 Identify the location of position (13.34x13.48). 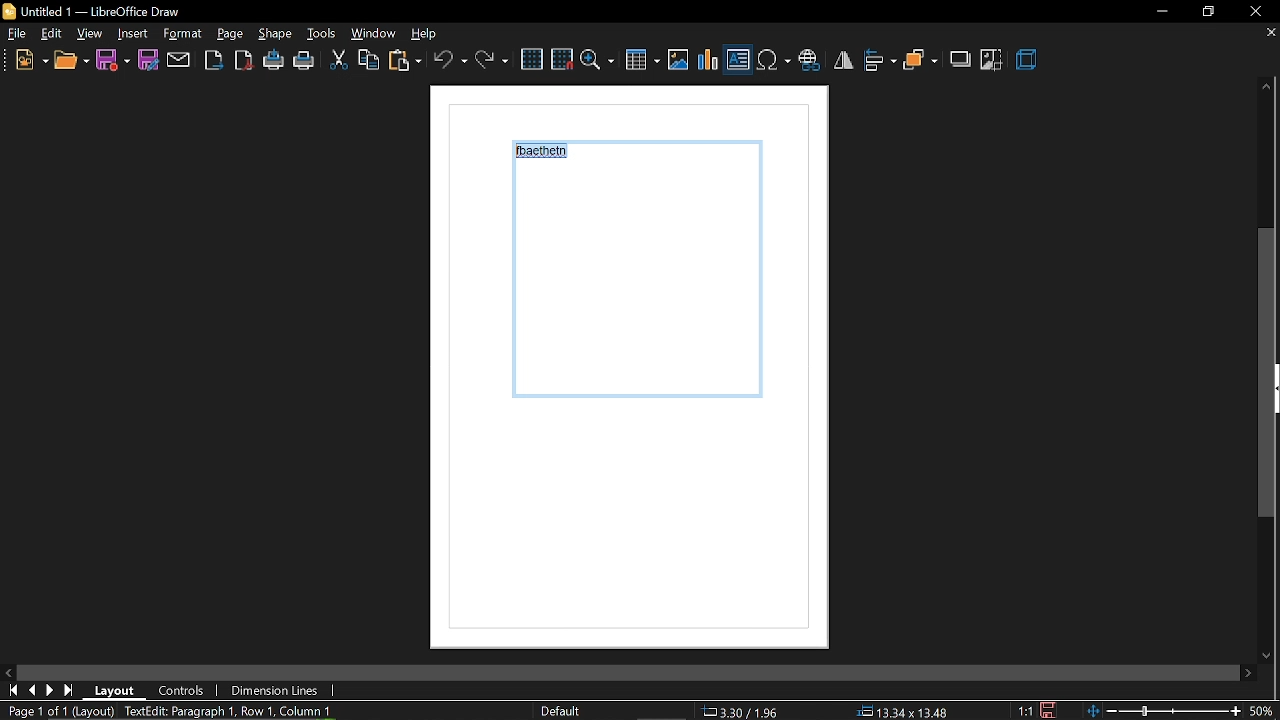
(901, 711).